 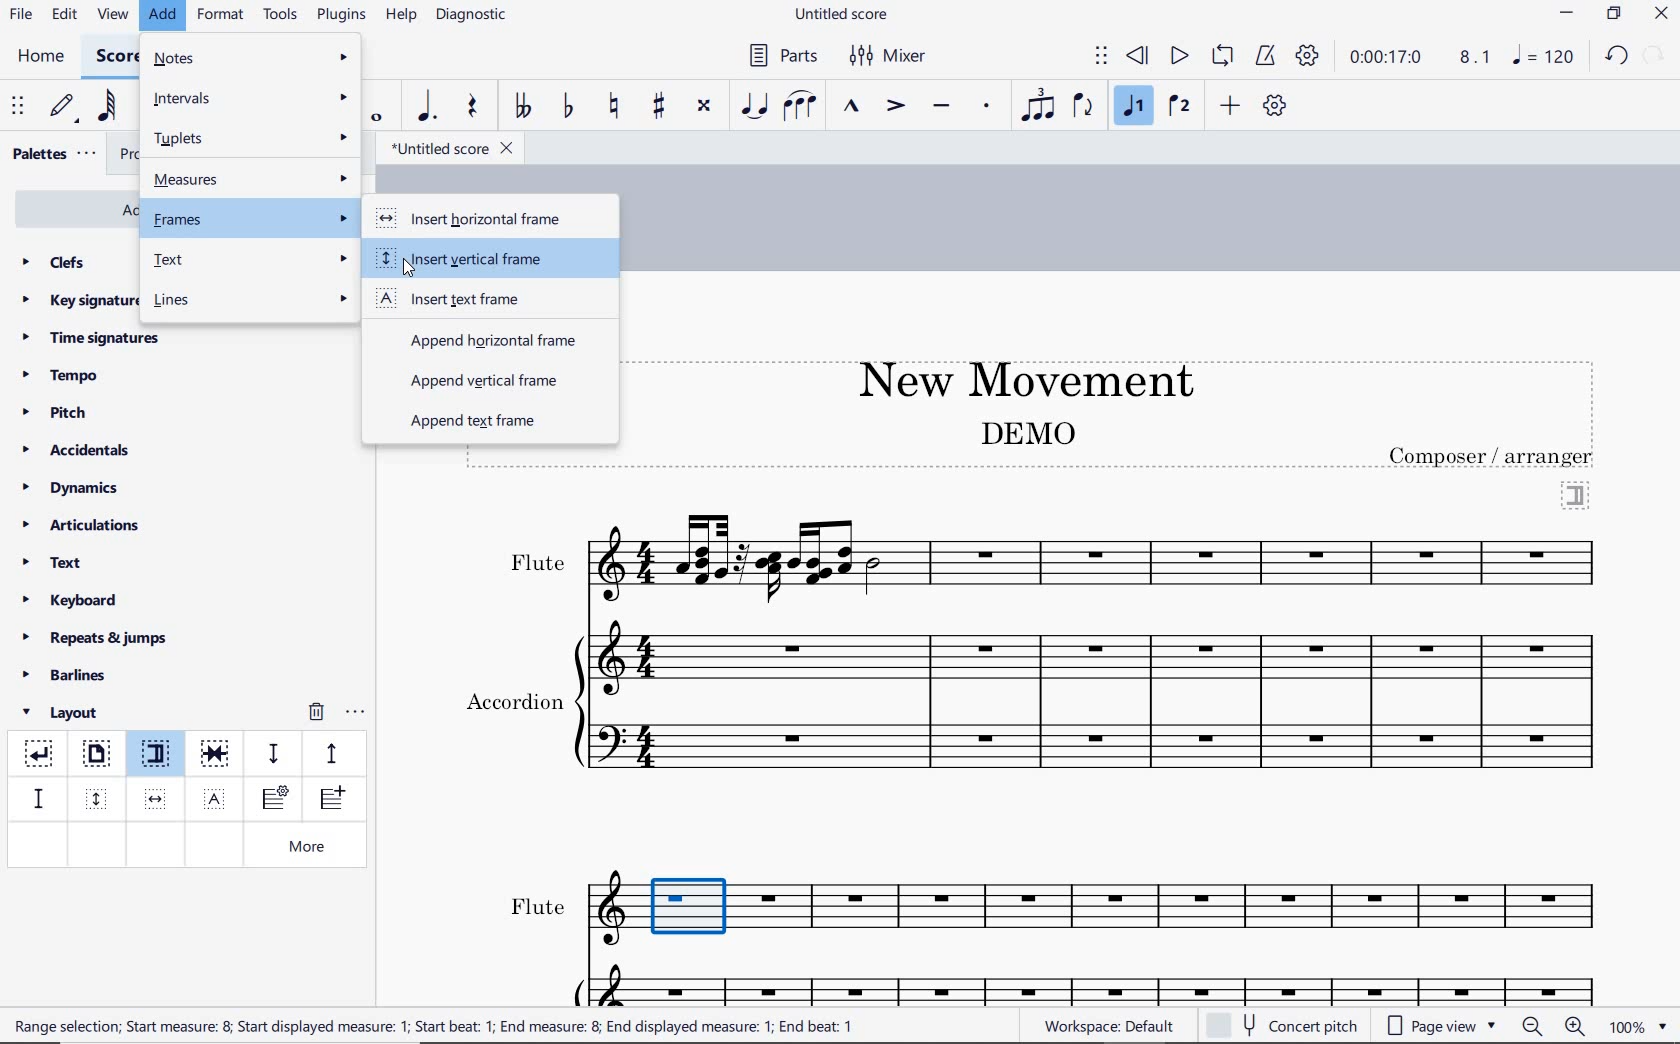 I want to click on tenuto, so click(x=940, y=107).